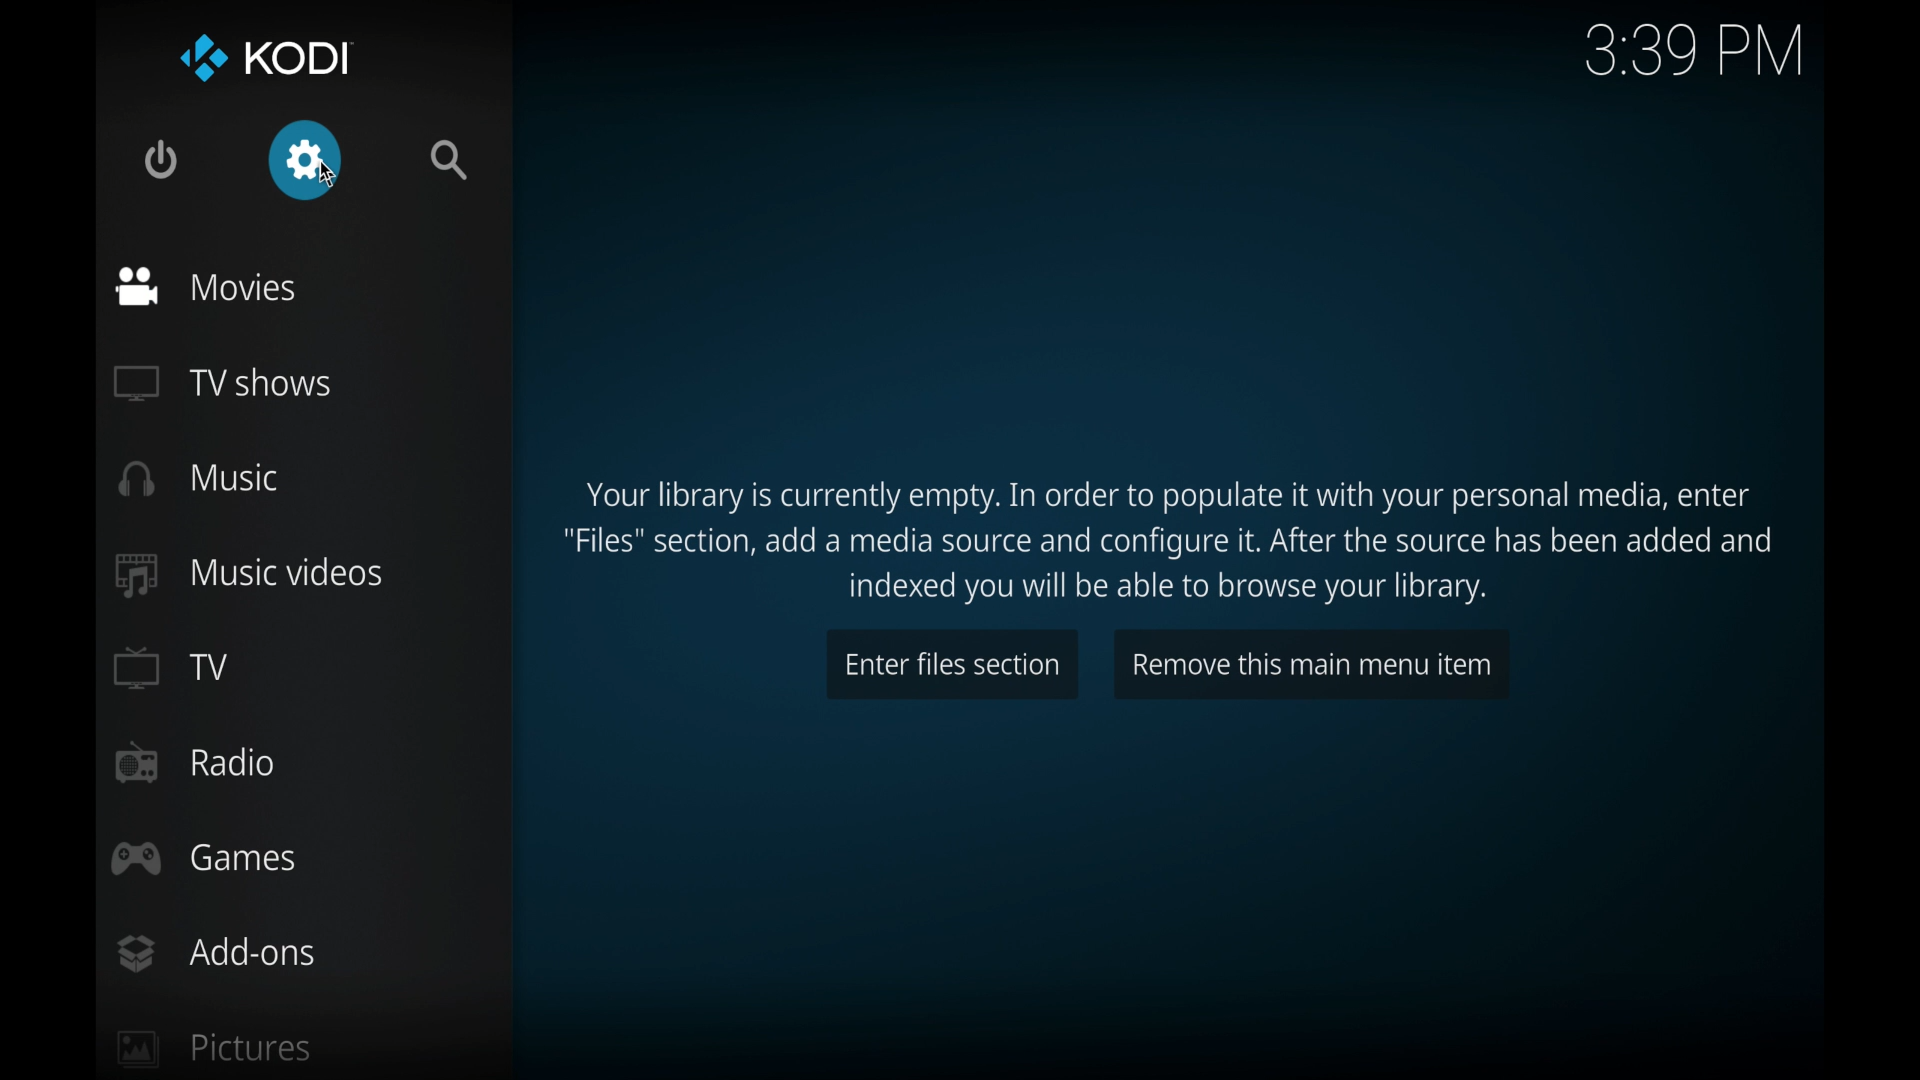  What do you see at coordinates (172, 667) in the screenshot?
I see `TV` at bounding box center [172, 667].